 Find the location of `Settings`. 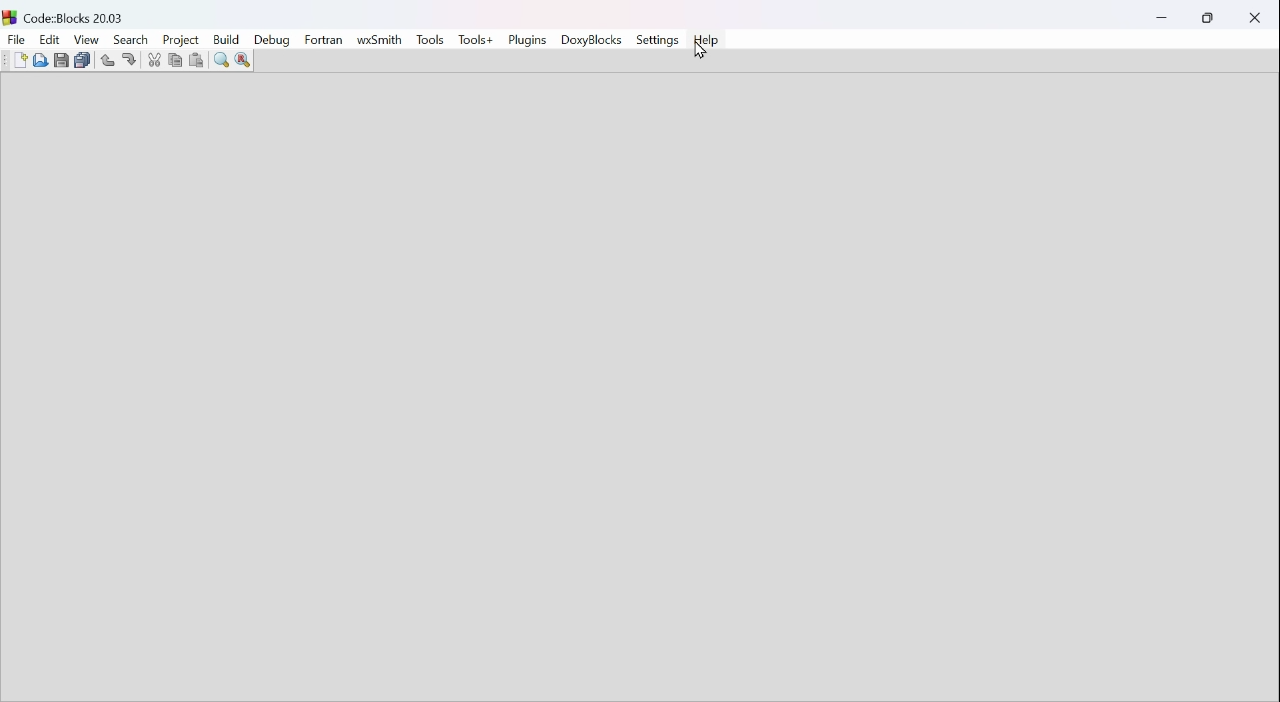

Settings is located at coordinates (659, 39).